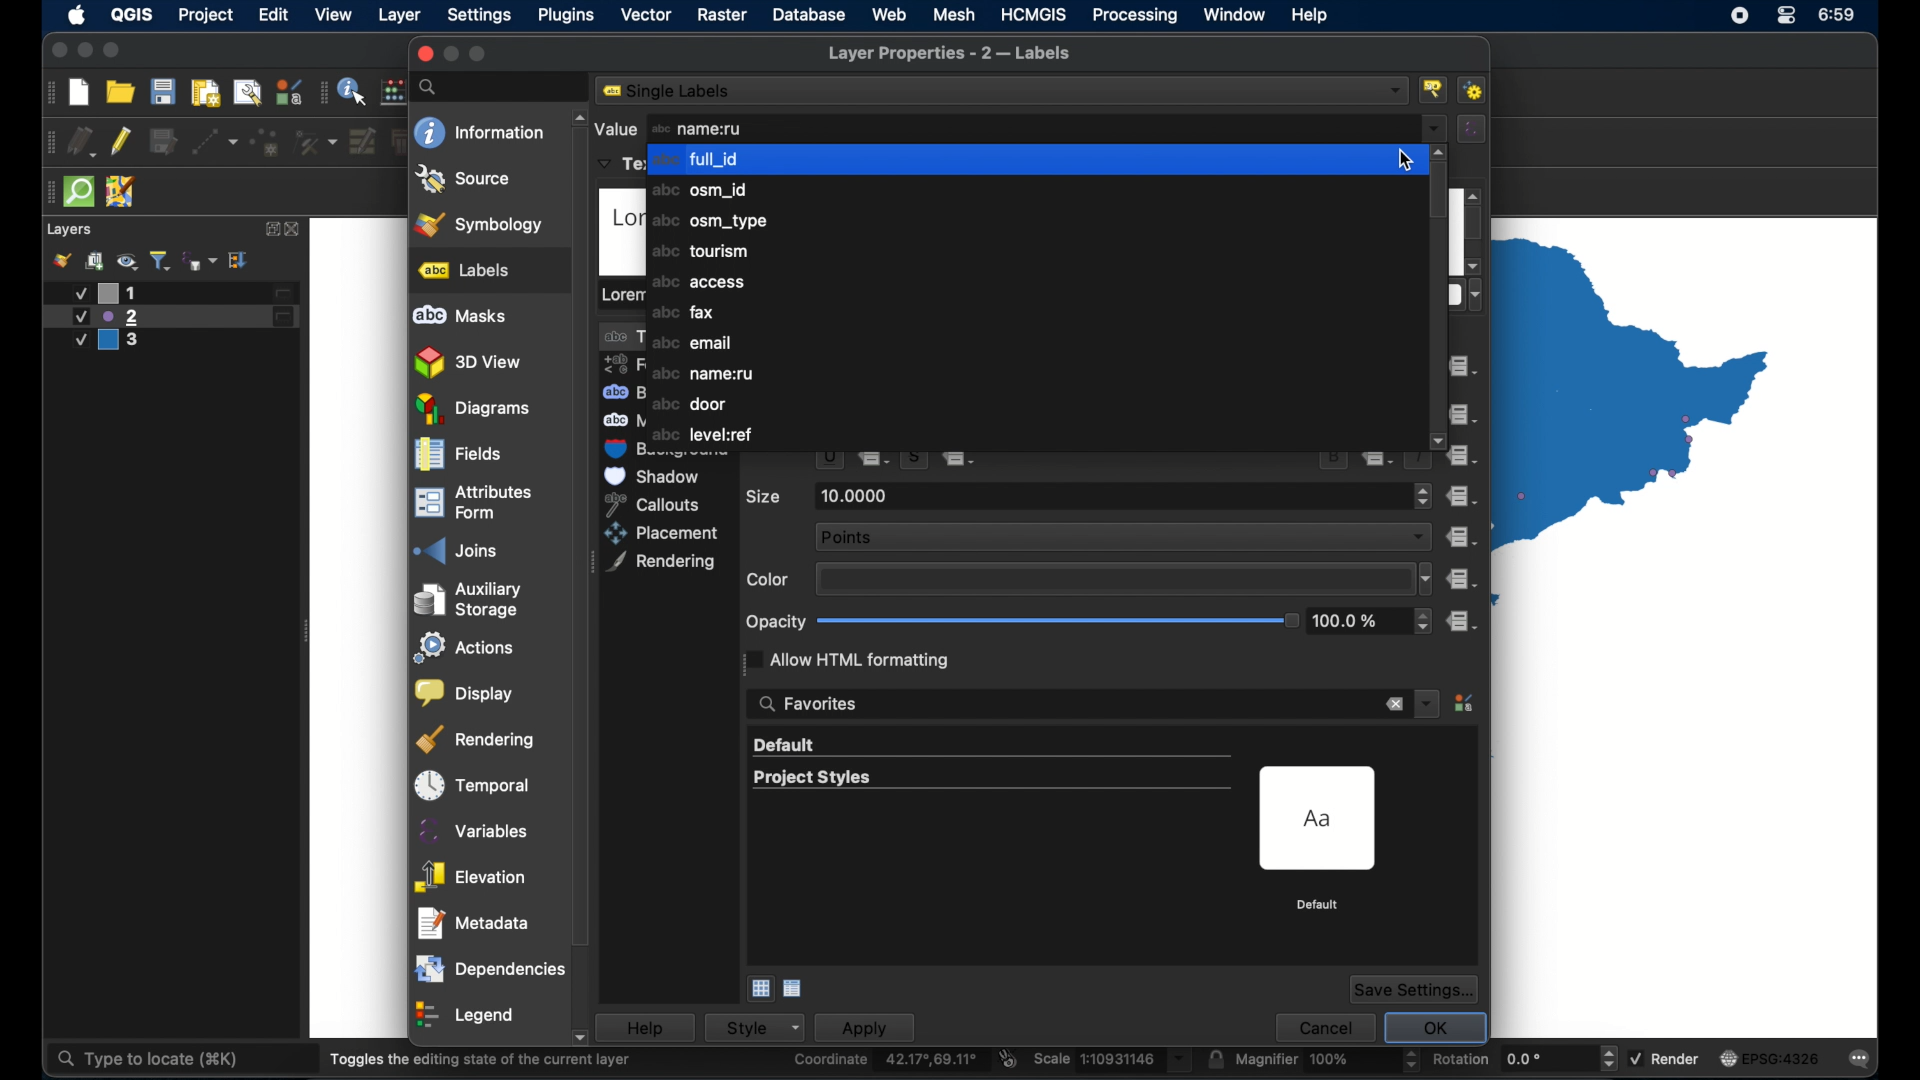 The width and height of the screenshot is (1920, 1080). What do you see at coordinates (1393, 705) in the screenshot?
I see `remove` at bounding box center [1393, 705].